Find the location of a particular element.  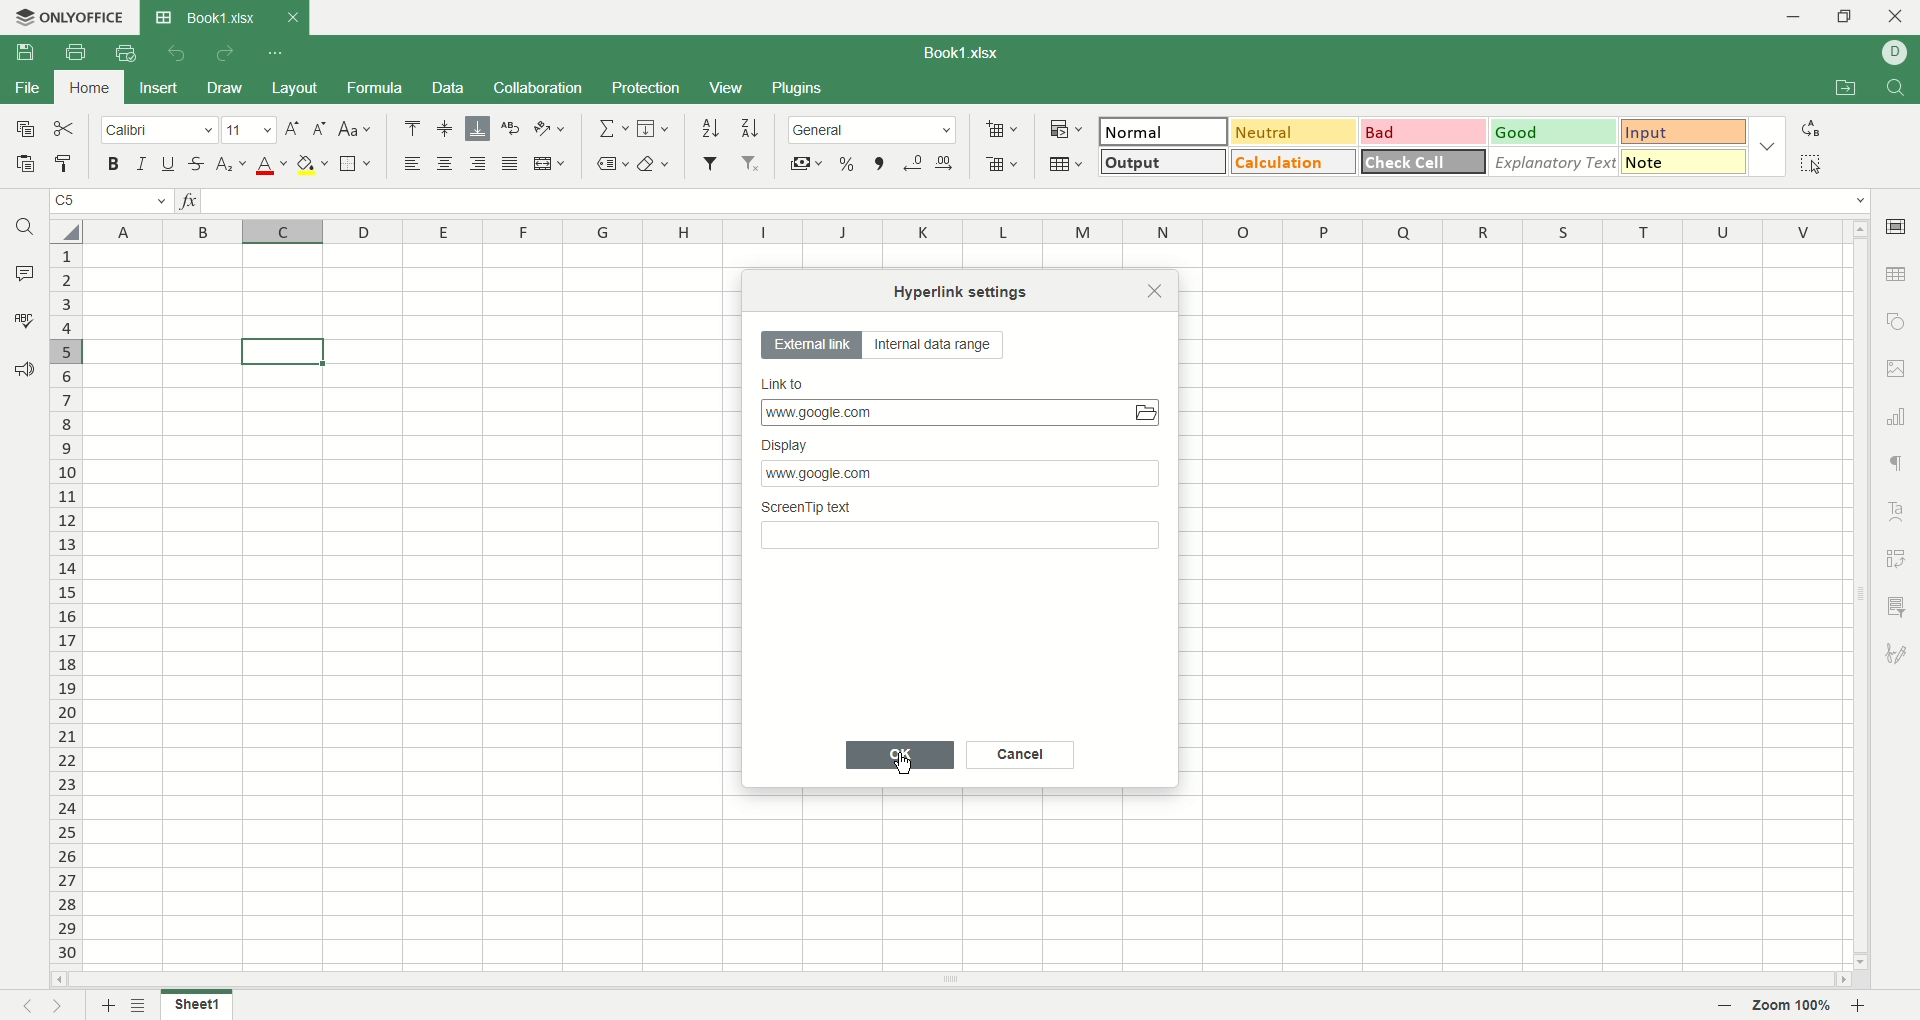

print is located at coordinates (75, 52).